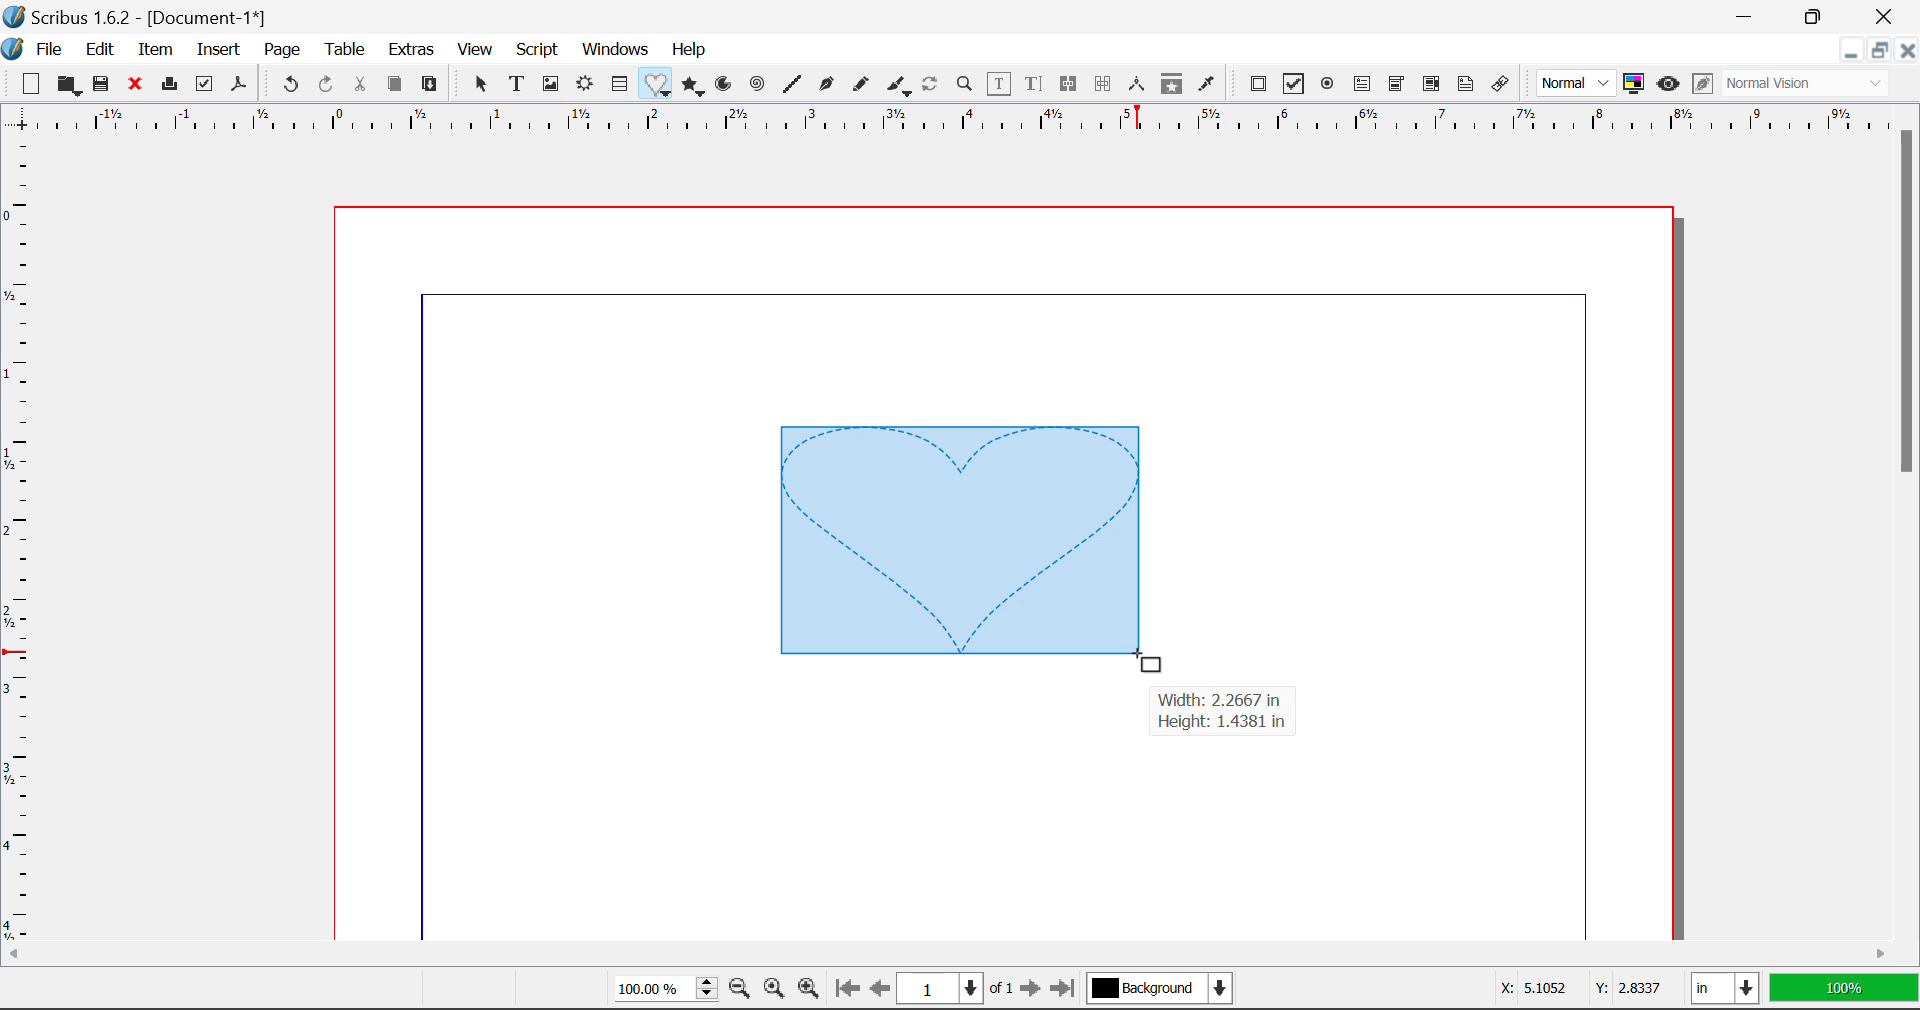 This screenshot has width=1920, height=1010. What do you see at coordinates (1750, 15) in the screenshot?
I see `Restore Down` at bounding box center [1750, 15].